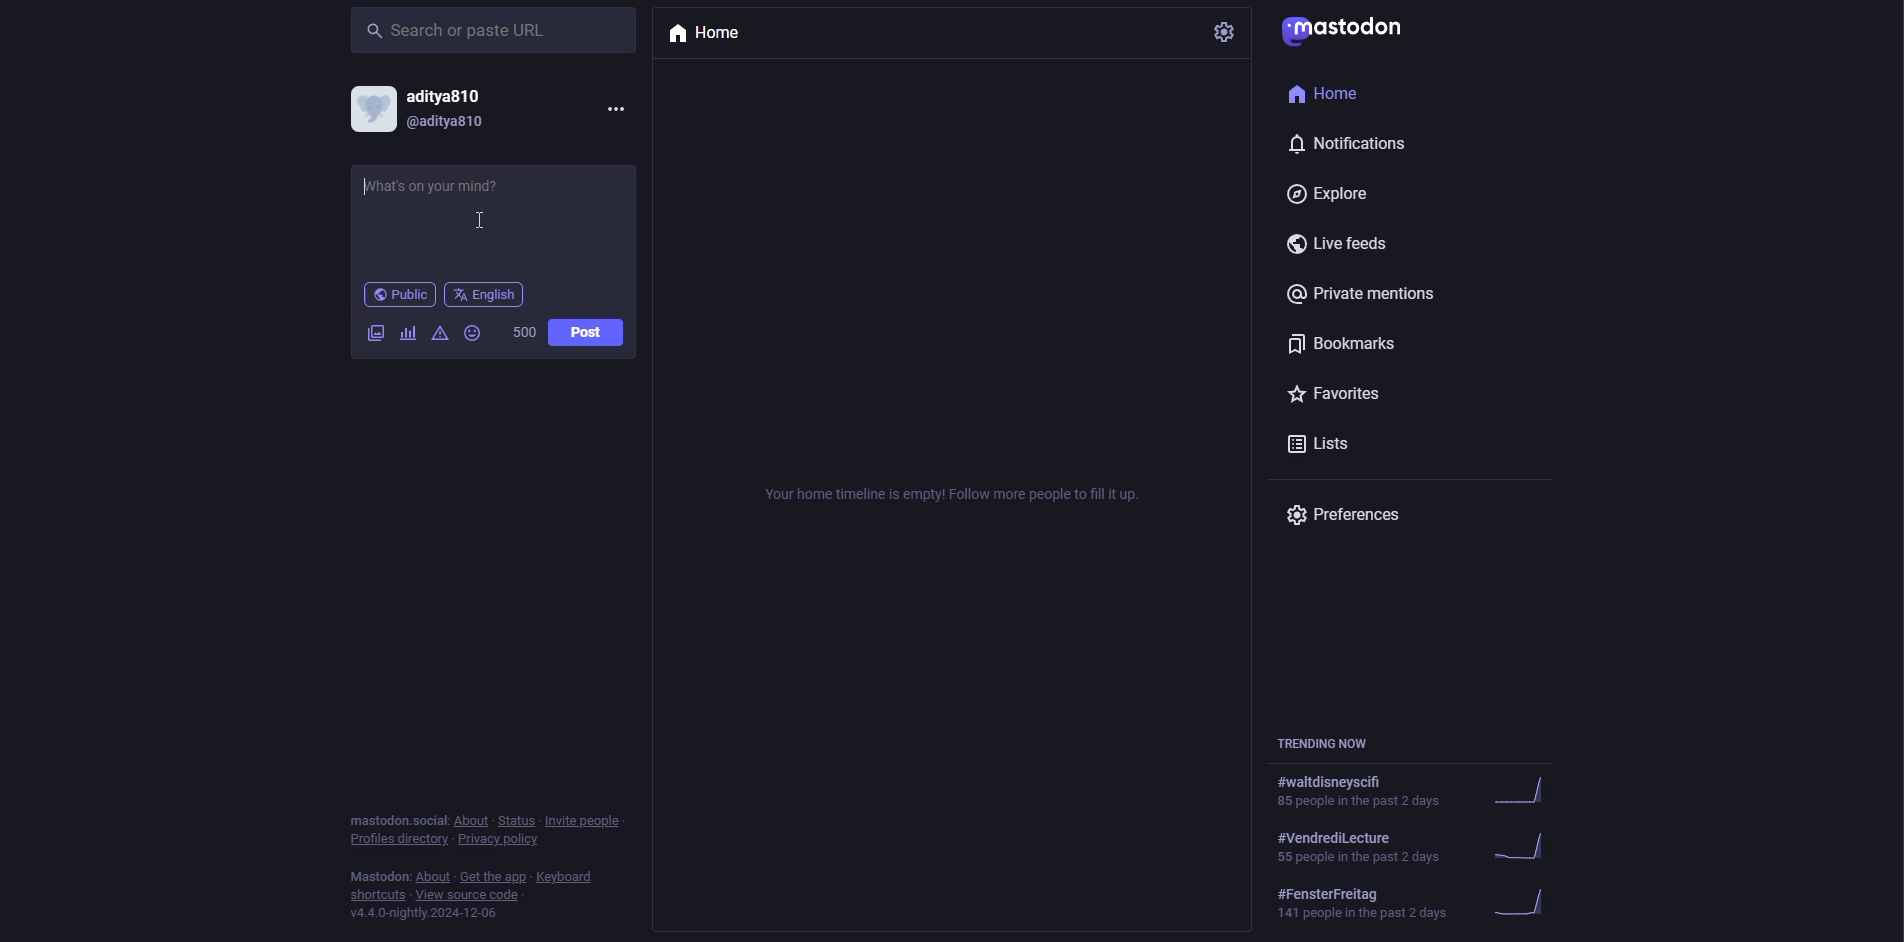  I want to click on notifications, so click(1359, 145).